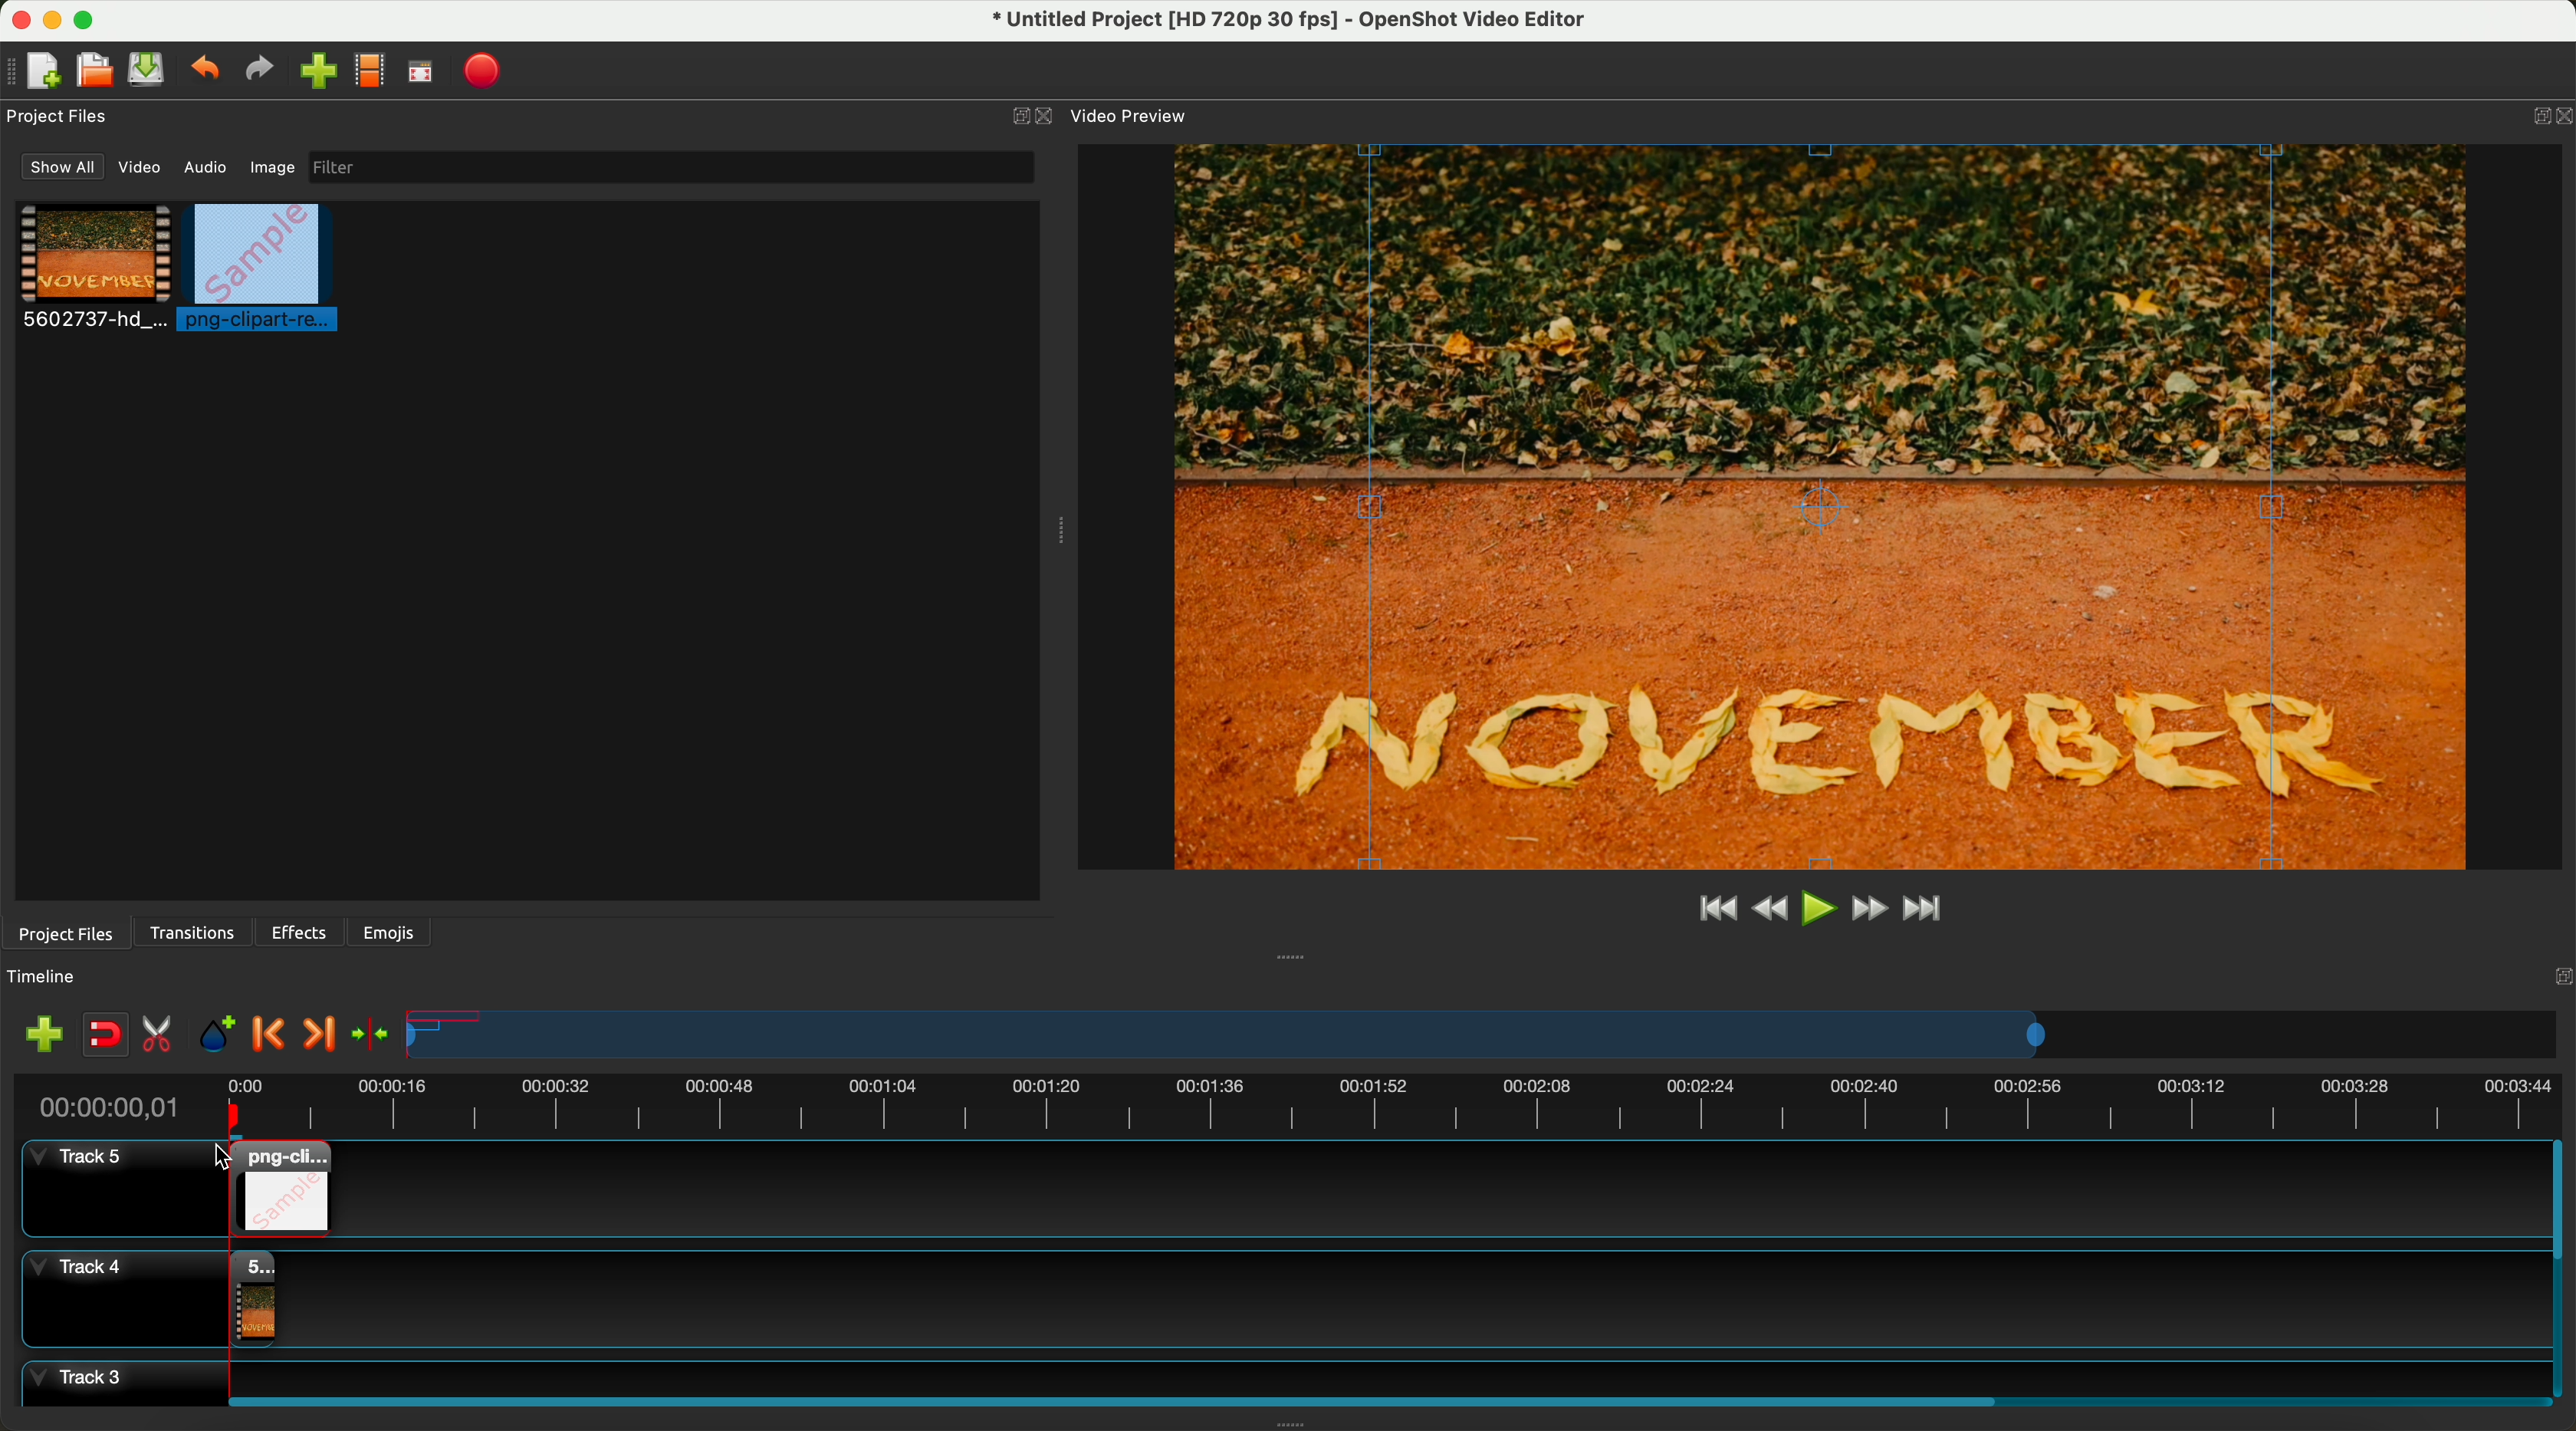  Describe the element at coordinates (1484, 1036) in the screenshot. I see `timeline` at that location.